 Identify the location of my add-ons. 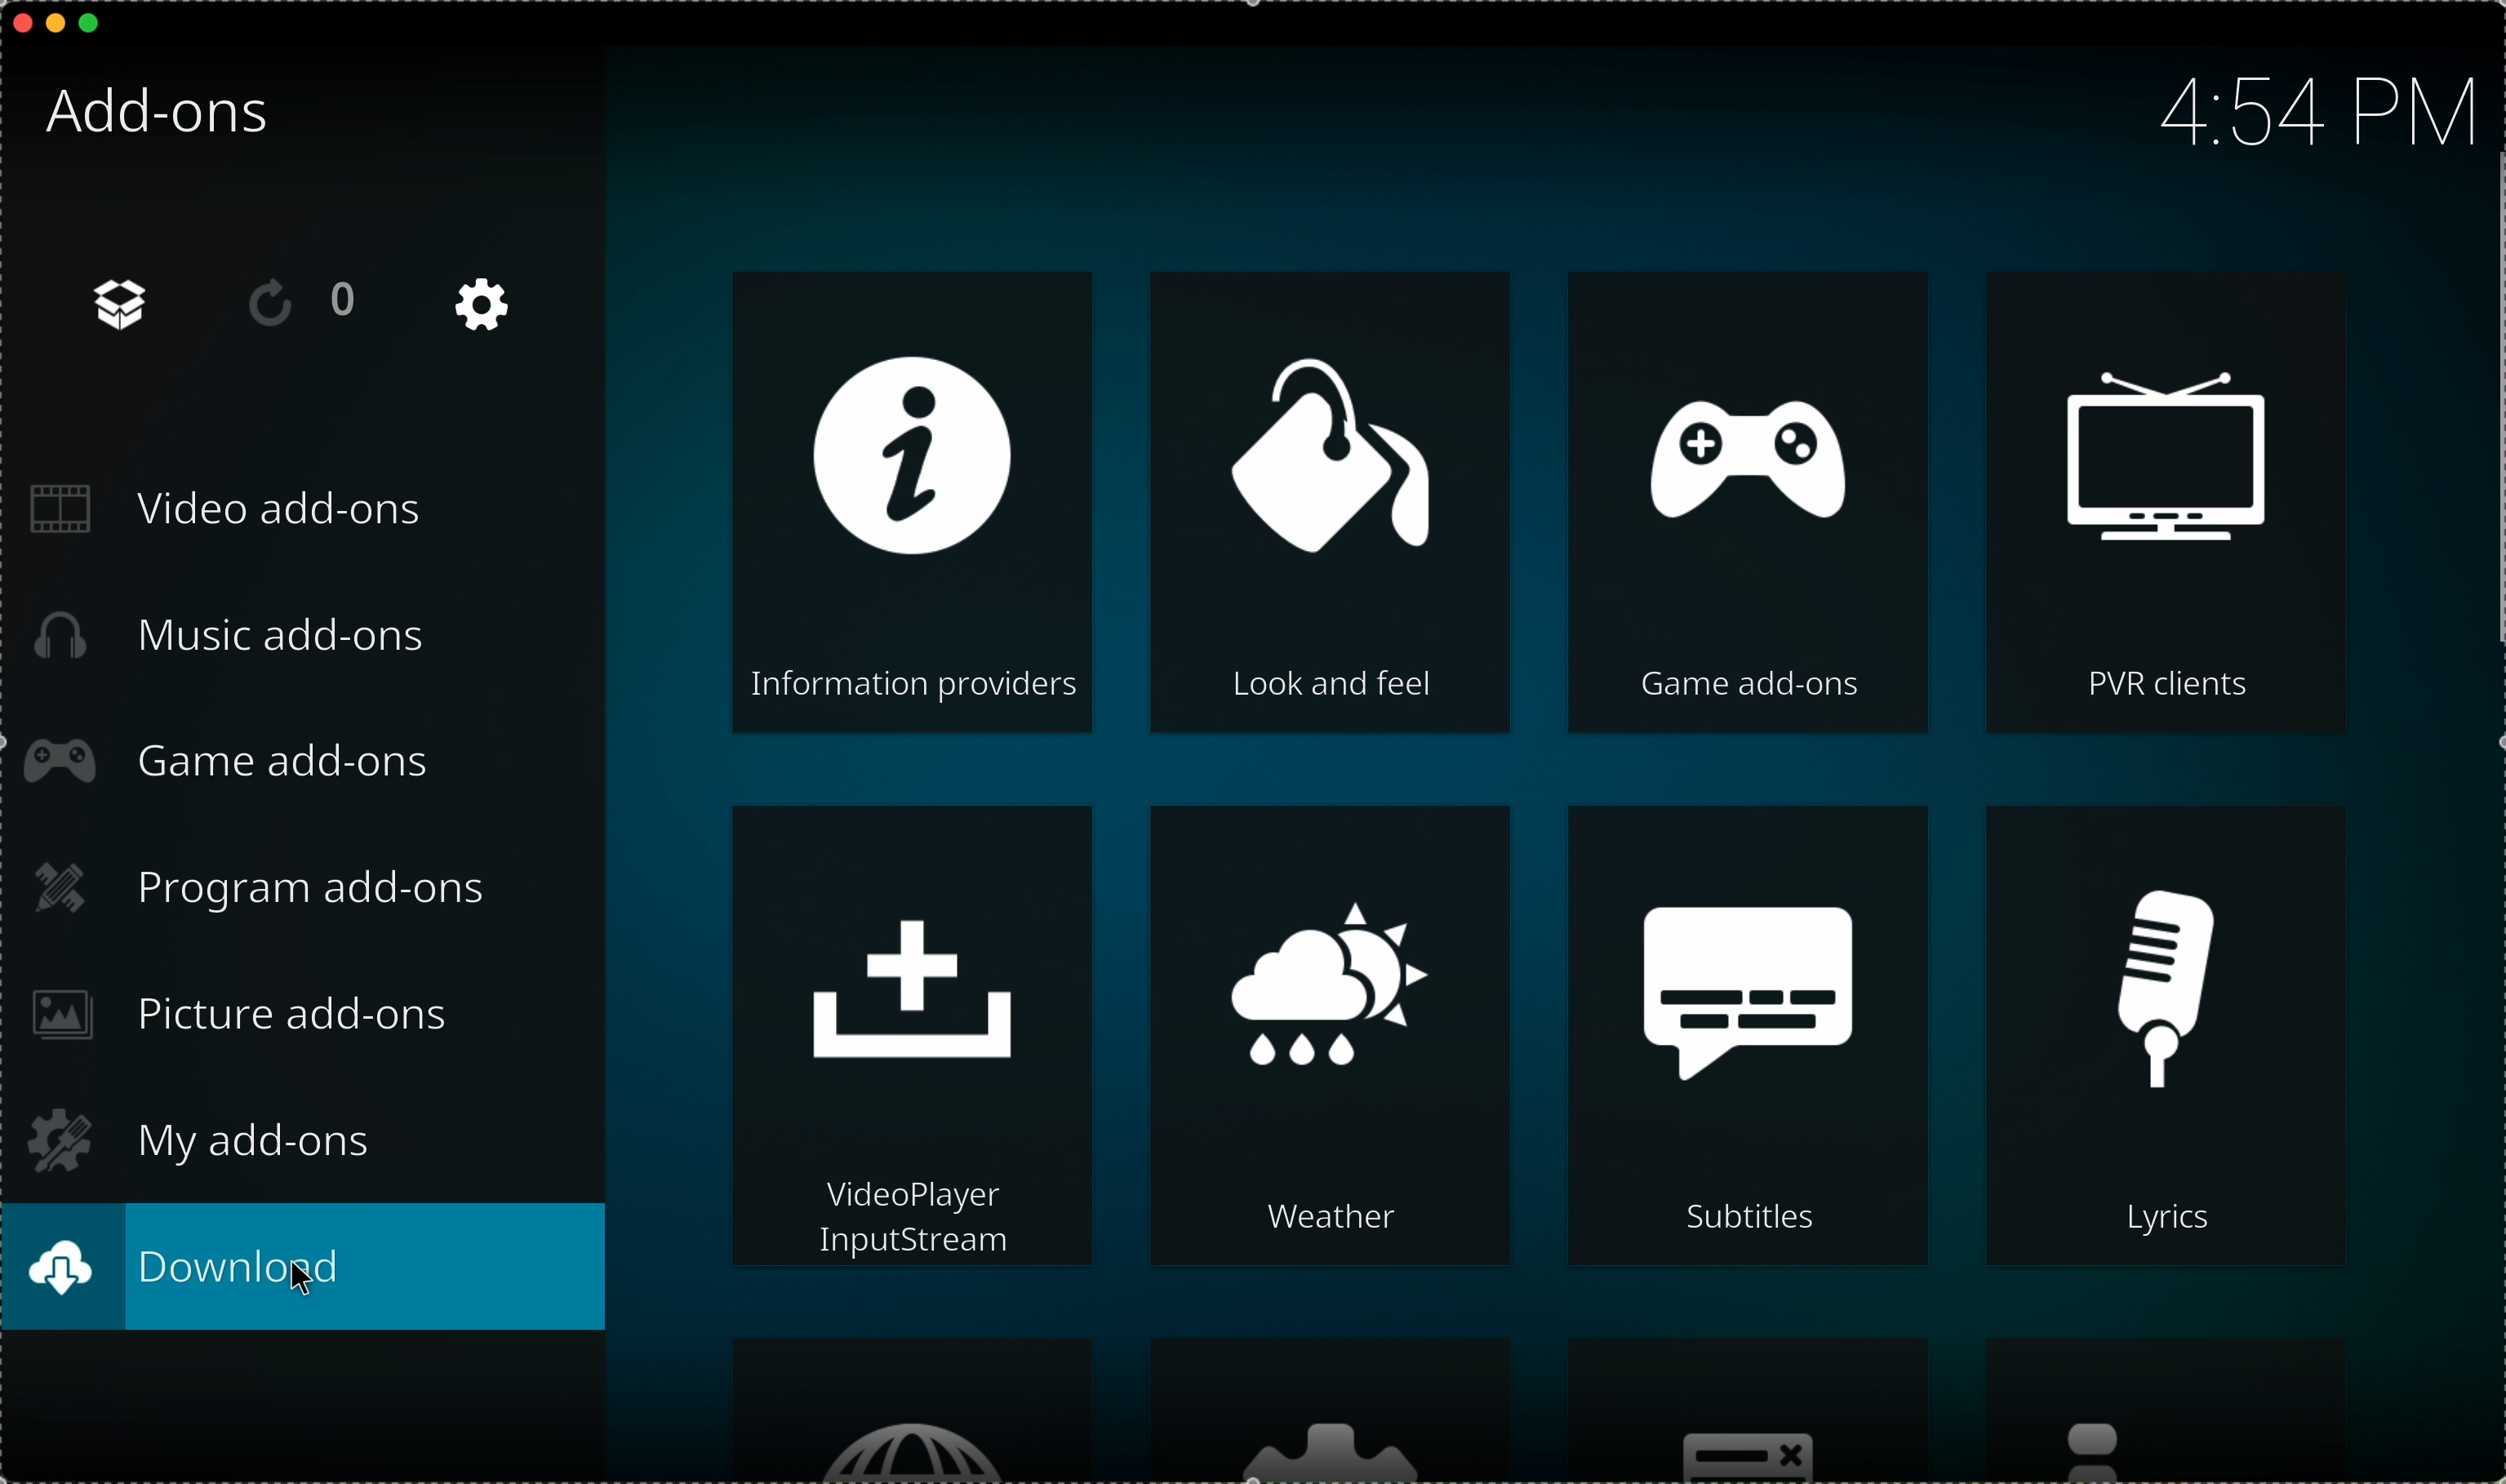
(199, 1136).